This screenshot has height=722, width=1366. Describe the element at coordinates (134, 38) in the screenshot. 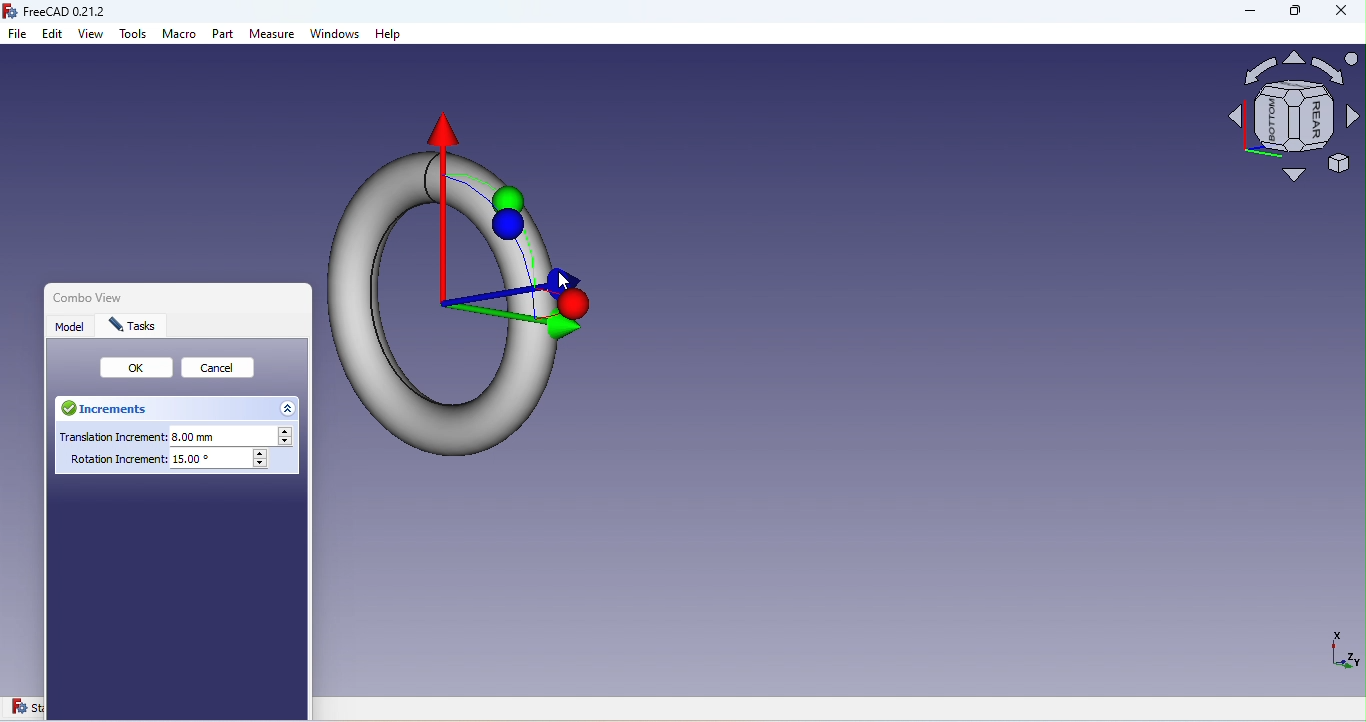

I see `Tools` at that location.